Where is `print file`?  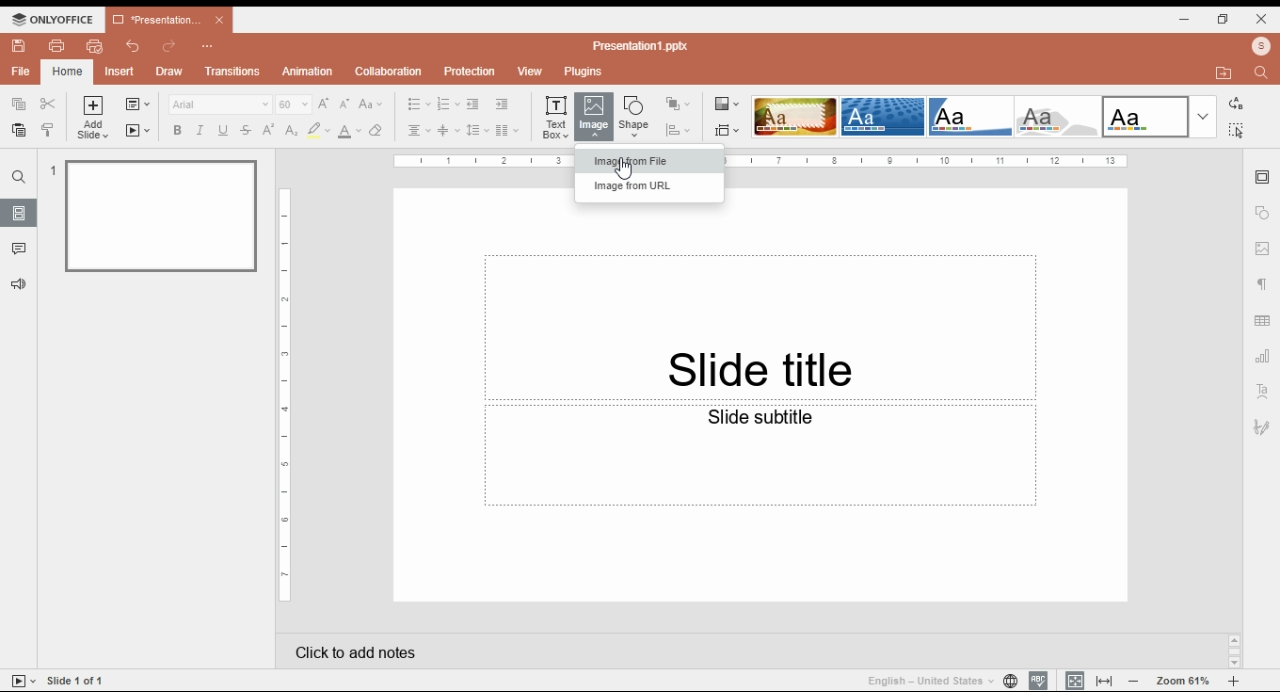 print file is located at coordinates (56, 46).